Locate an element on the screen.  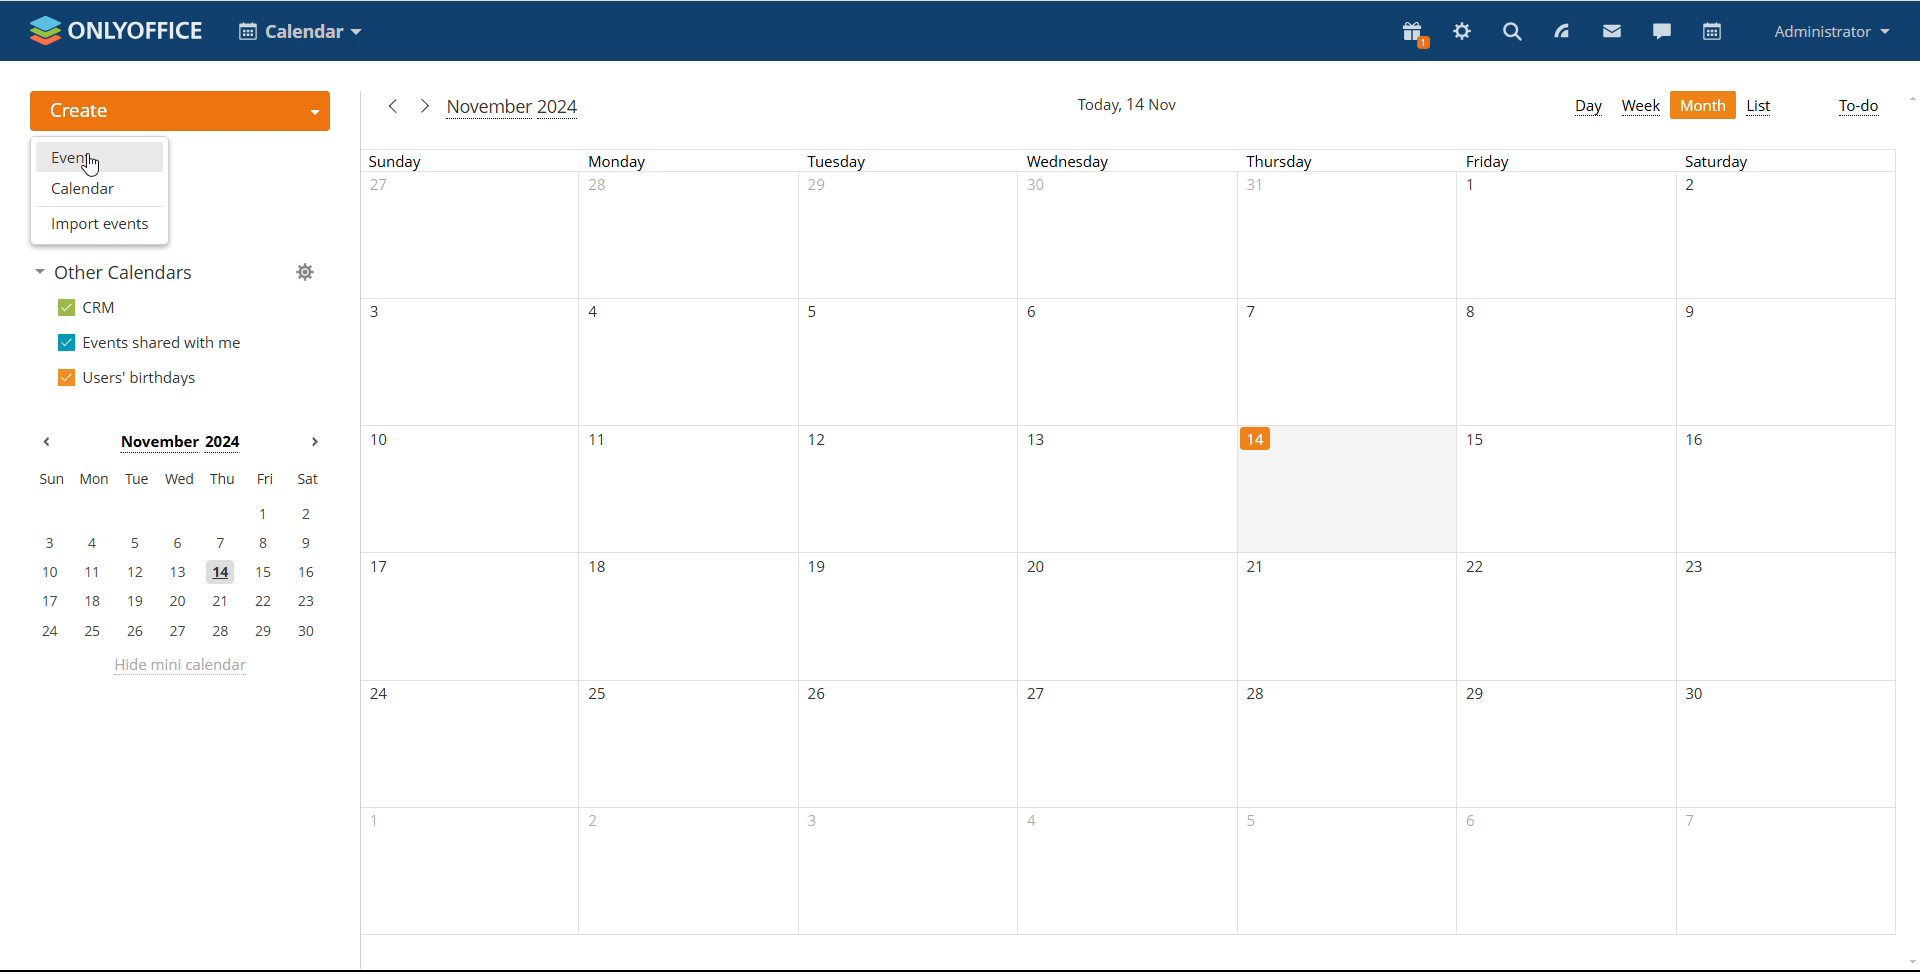
chat is located at coordinates (1662, 32).